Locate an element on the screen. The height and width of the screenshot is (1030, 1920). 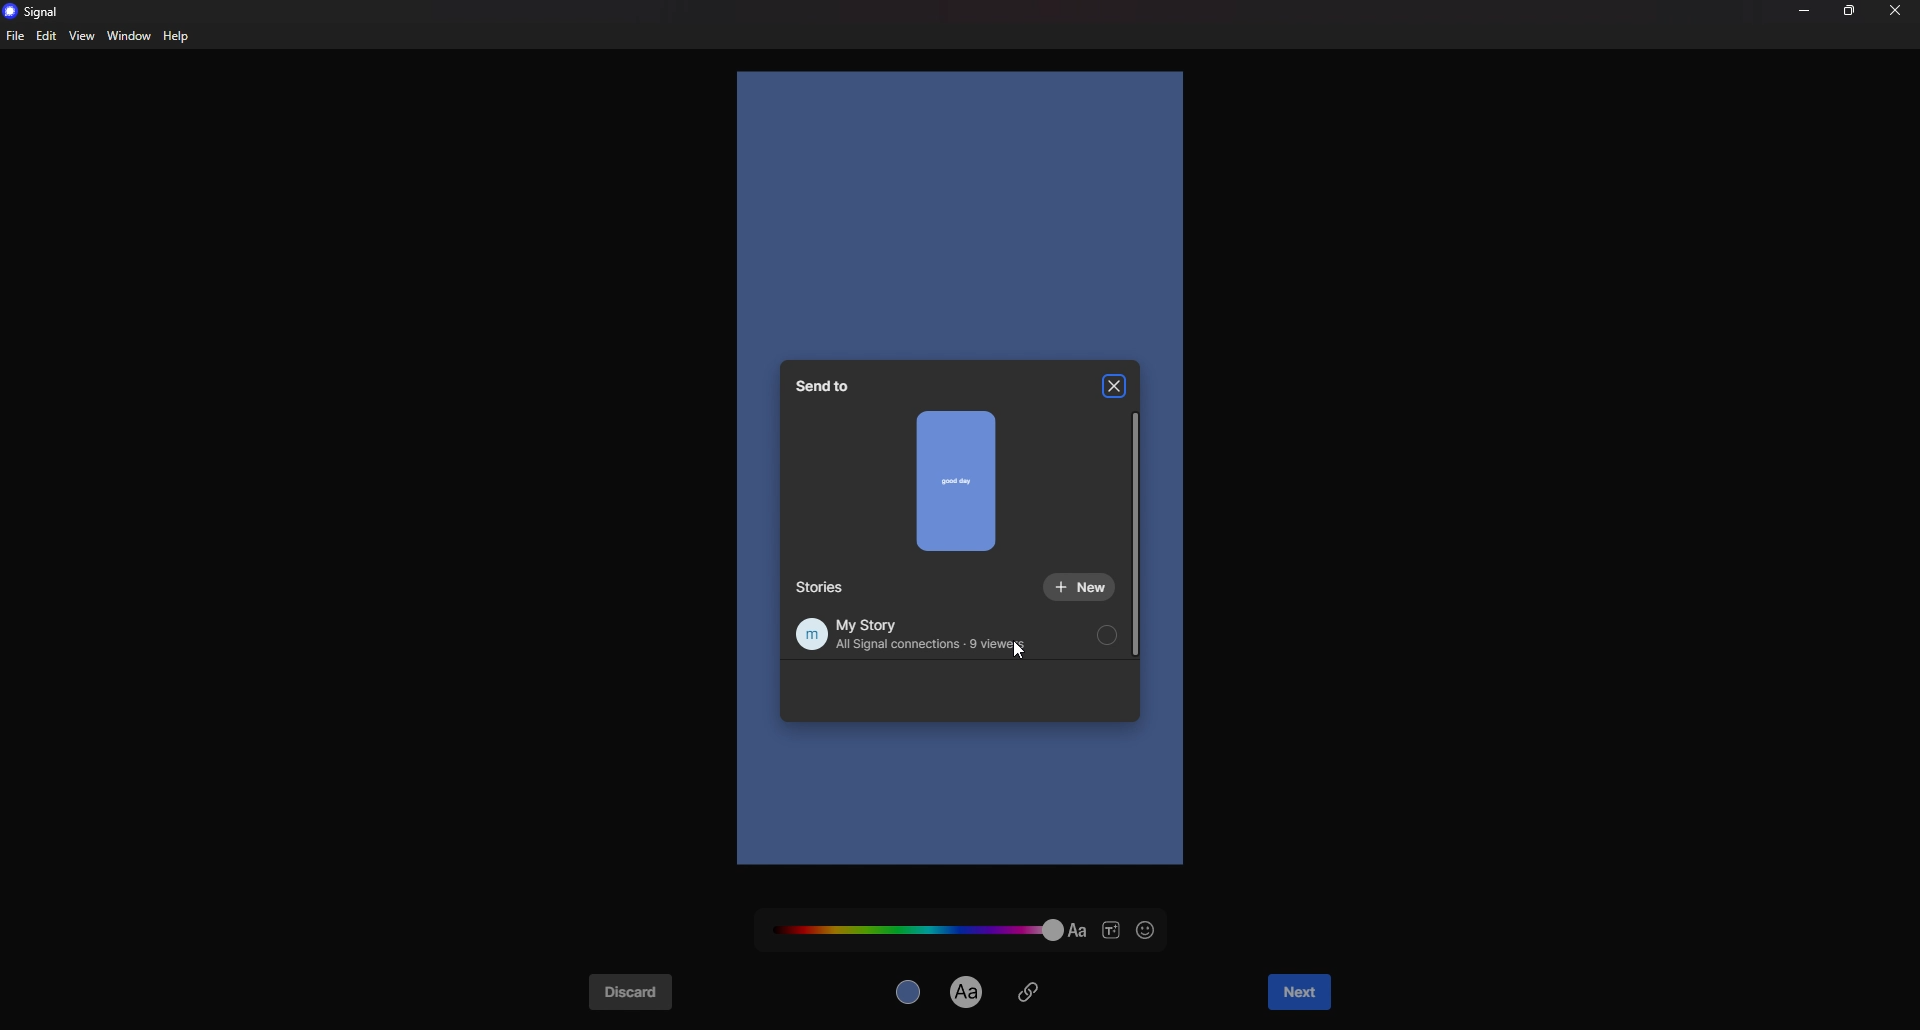
file is located at coordinates (17, 35).